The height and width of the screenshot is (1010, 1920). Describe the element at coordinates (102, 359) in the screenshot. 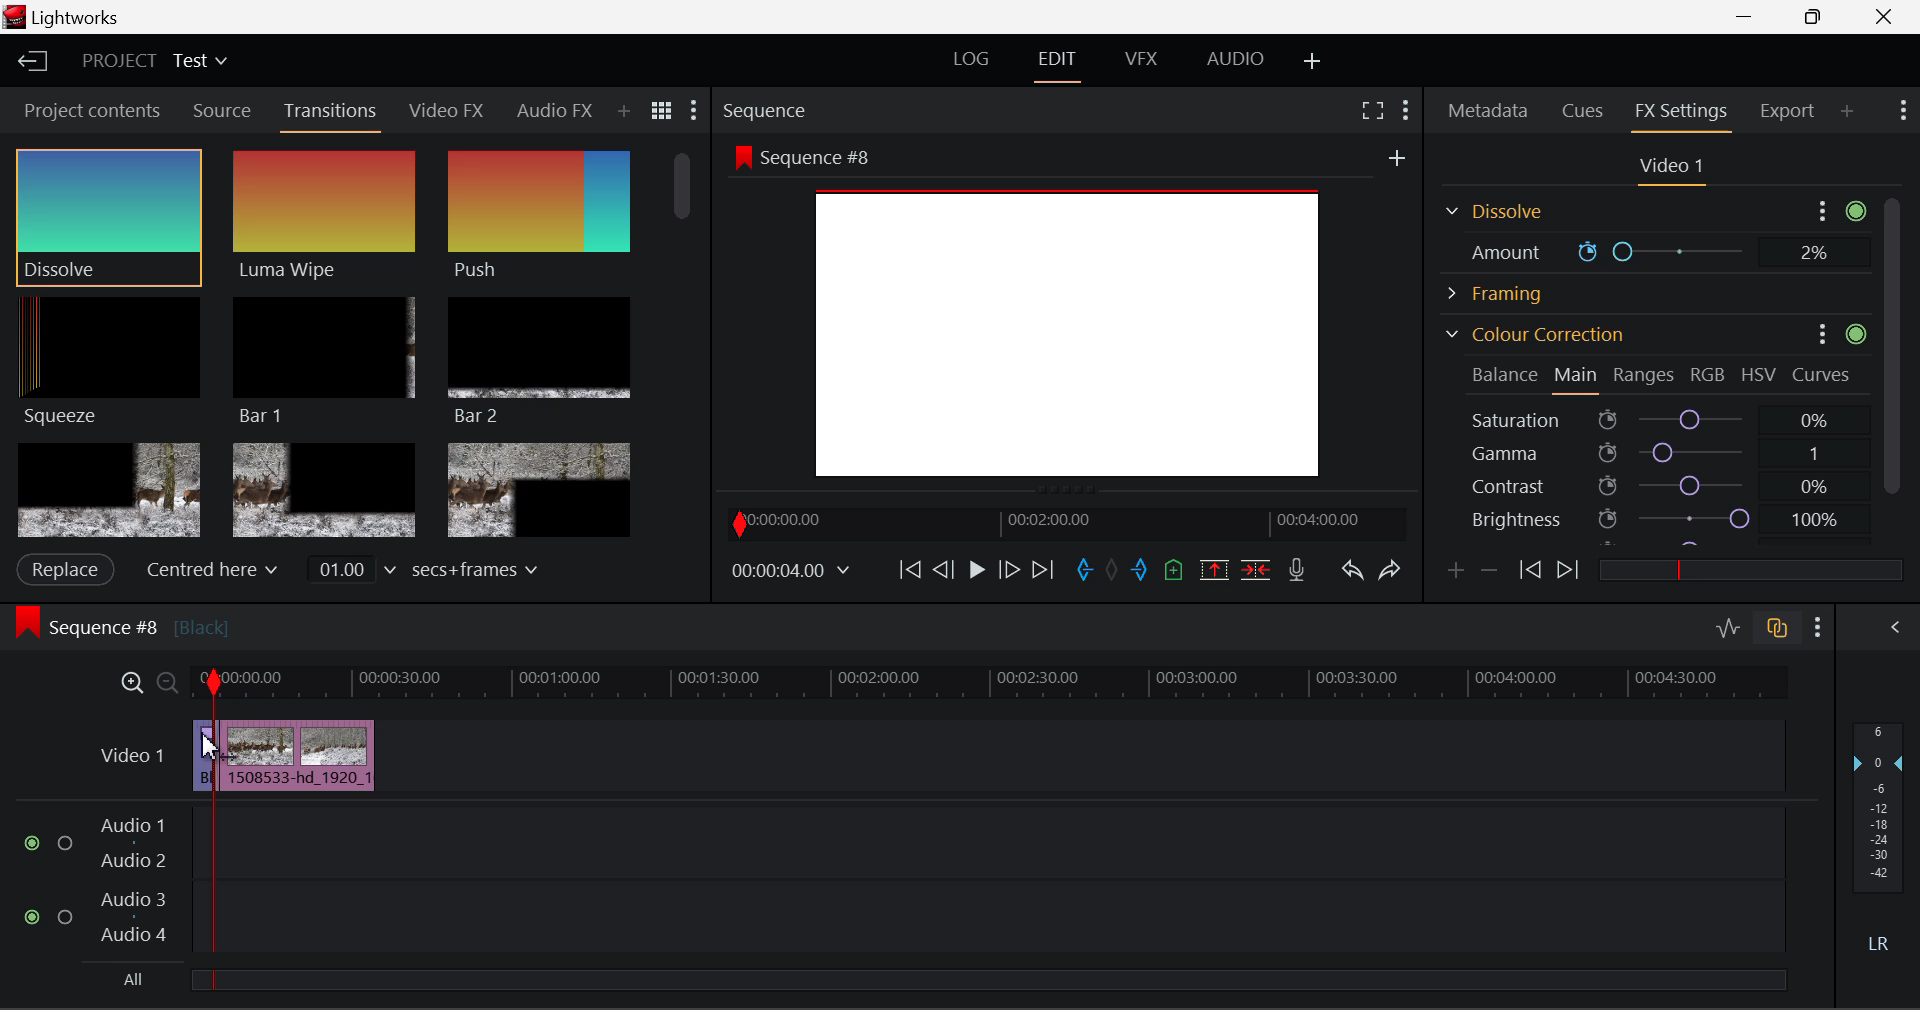

I see `Squeeze` at that location.